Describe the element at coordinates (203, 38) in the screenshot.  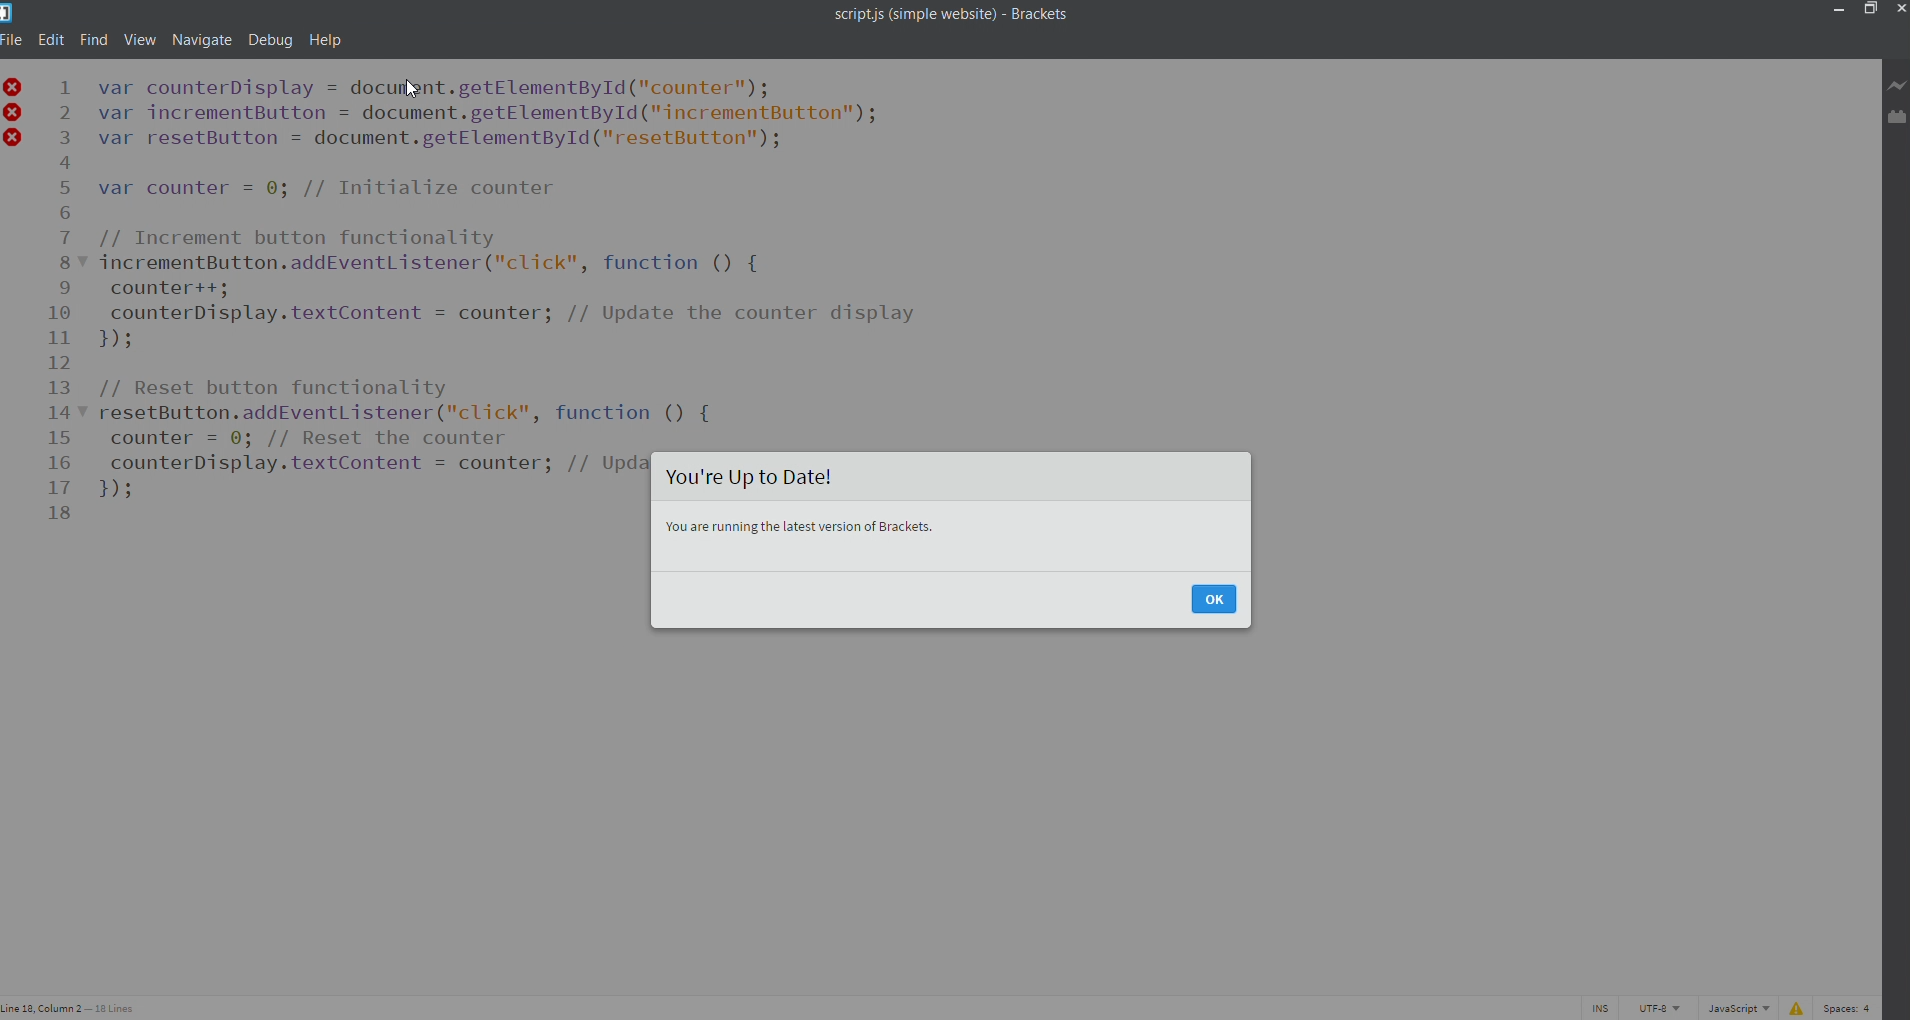
I see `navigate` at that location.